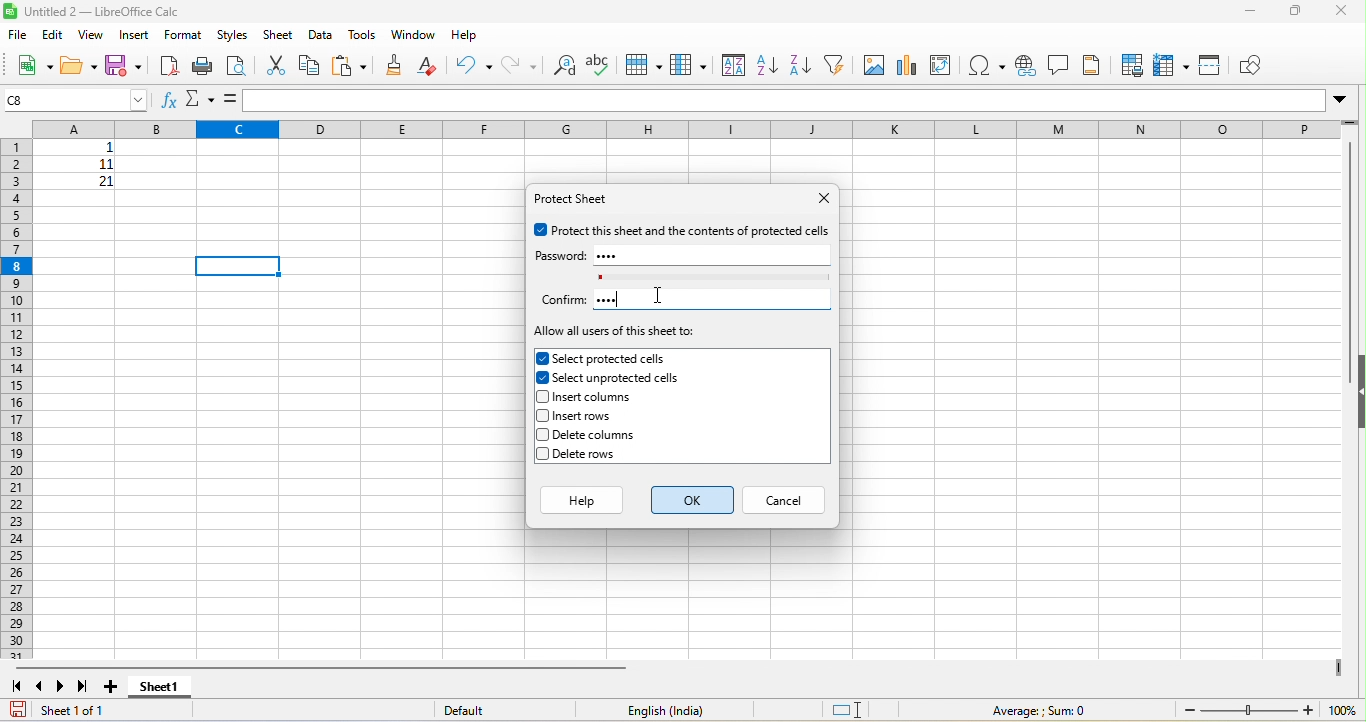  Describe the element at coordinates (563, 299) in the screenshot. I see `confirm` at that location.